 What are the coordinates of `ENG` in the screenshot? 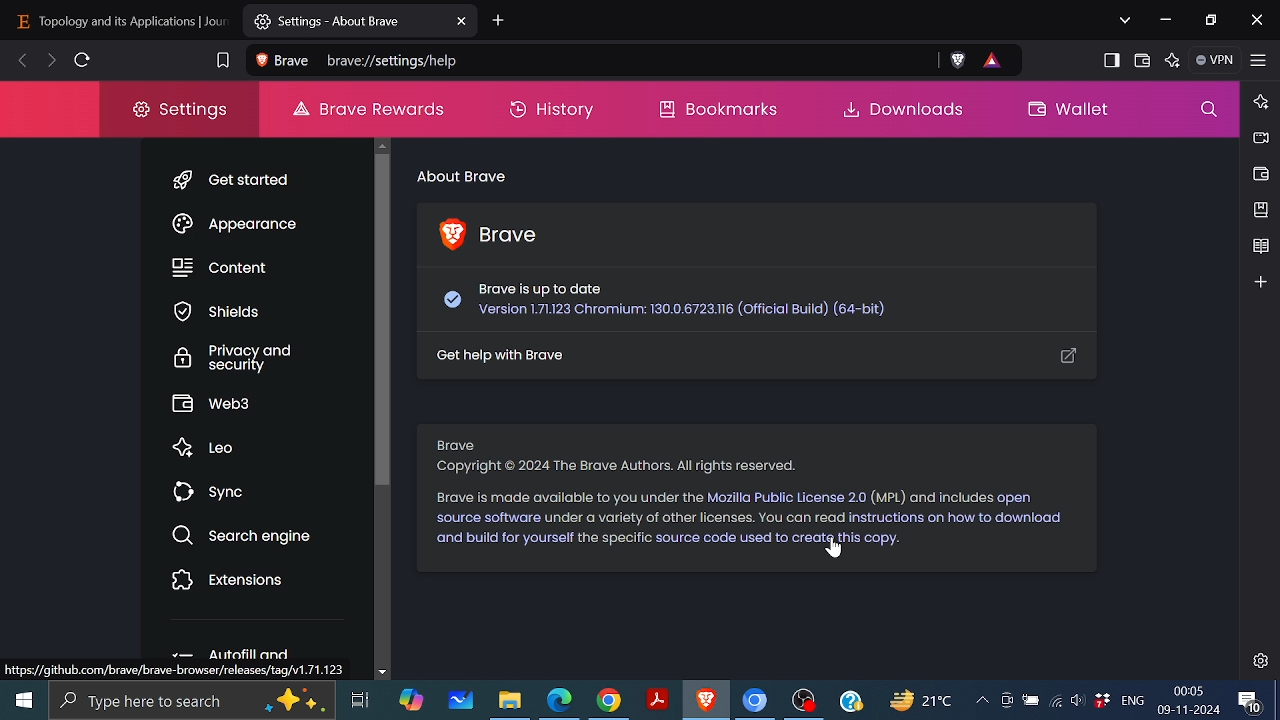 It's located at (1135, 700).